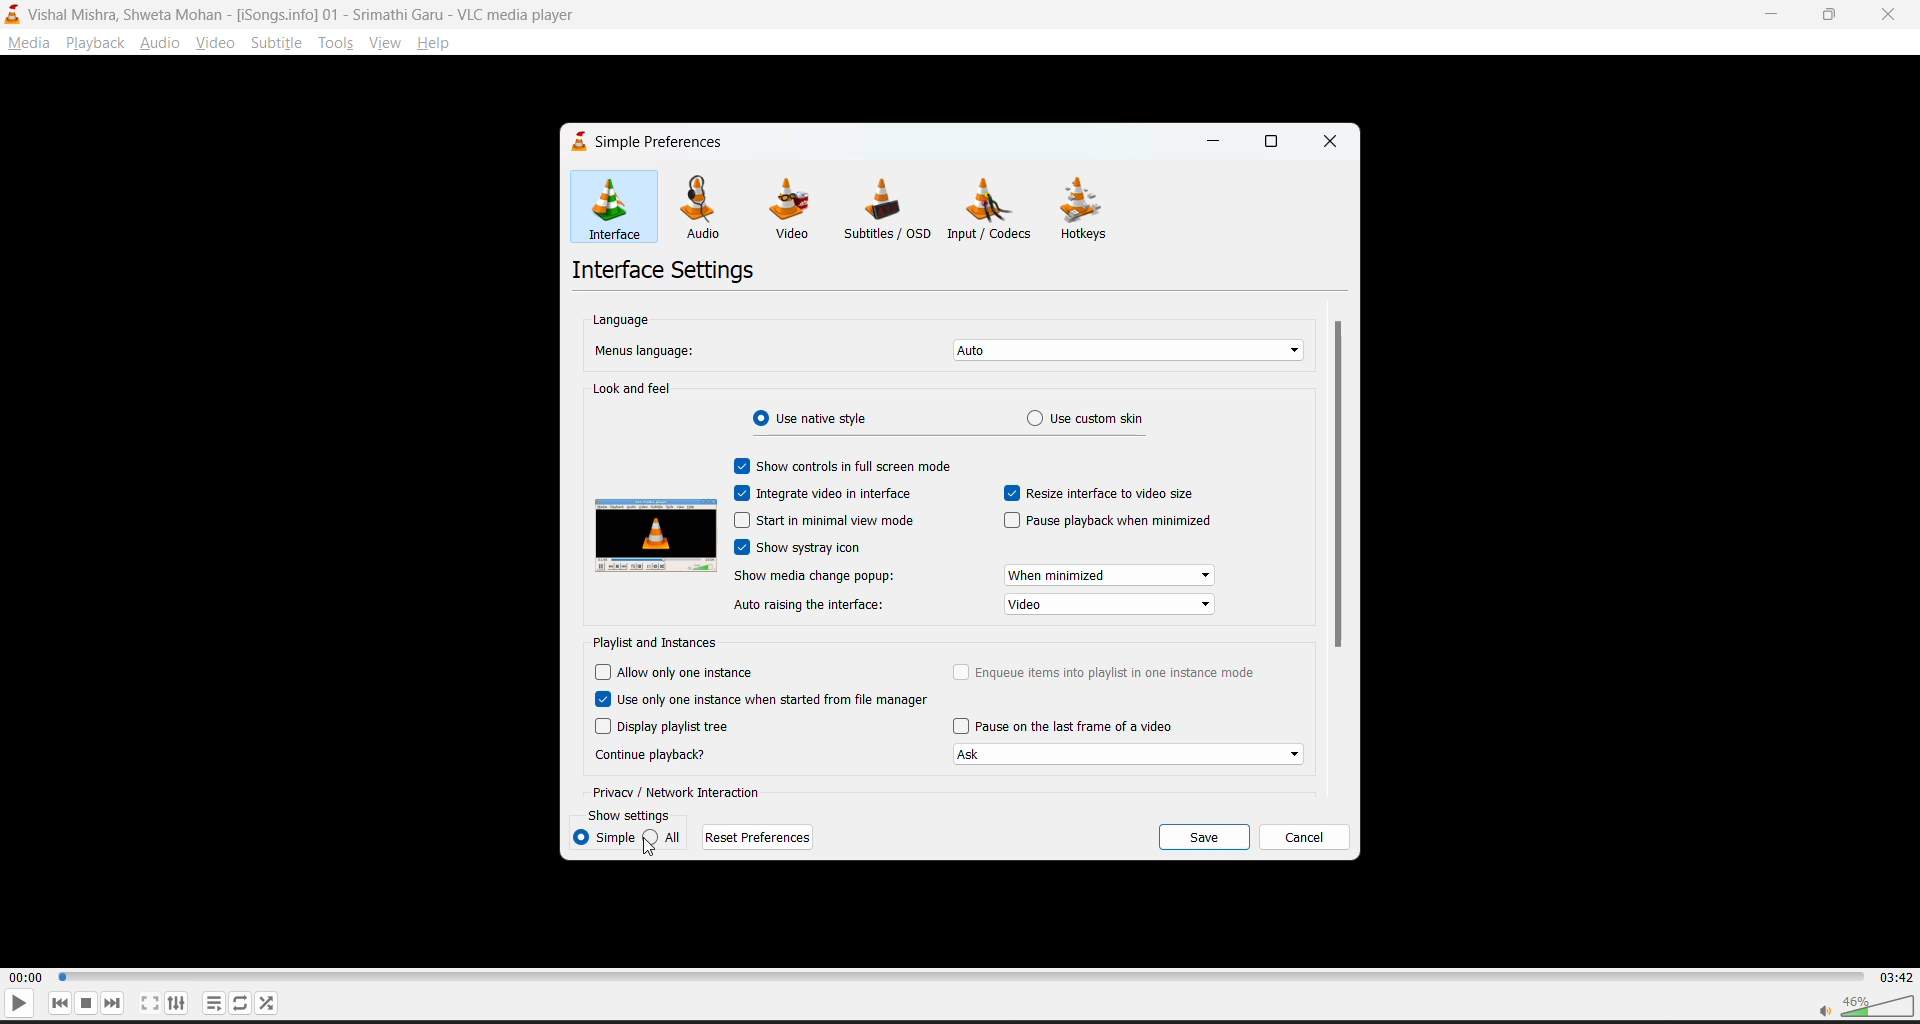 This screenshot has height=1024, width=1920. Describe the element at coordinates (1107, 523) in the screenshot. I see `pause playback when minimized ` at that location.